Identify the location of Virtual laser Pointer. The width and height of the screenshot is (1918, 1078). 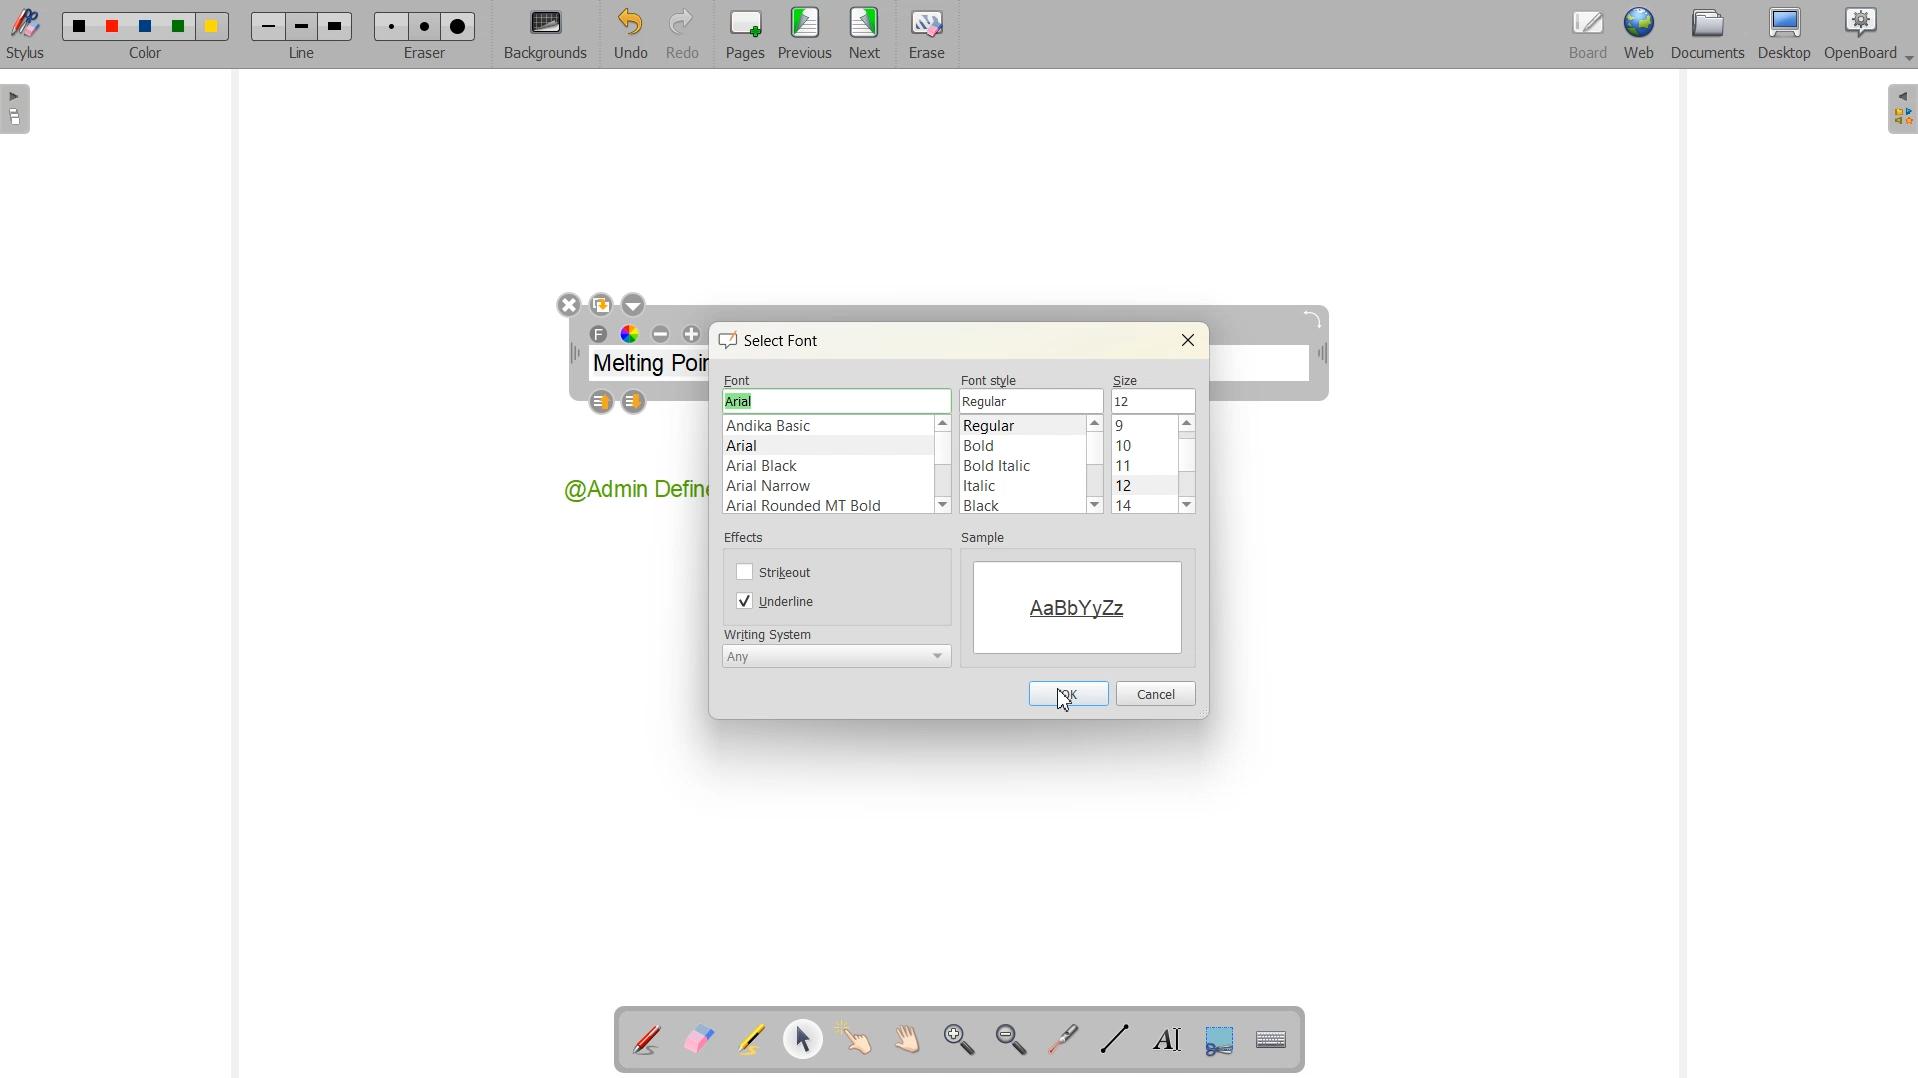
(1063, 1038).